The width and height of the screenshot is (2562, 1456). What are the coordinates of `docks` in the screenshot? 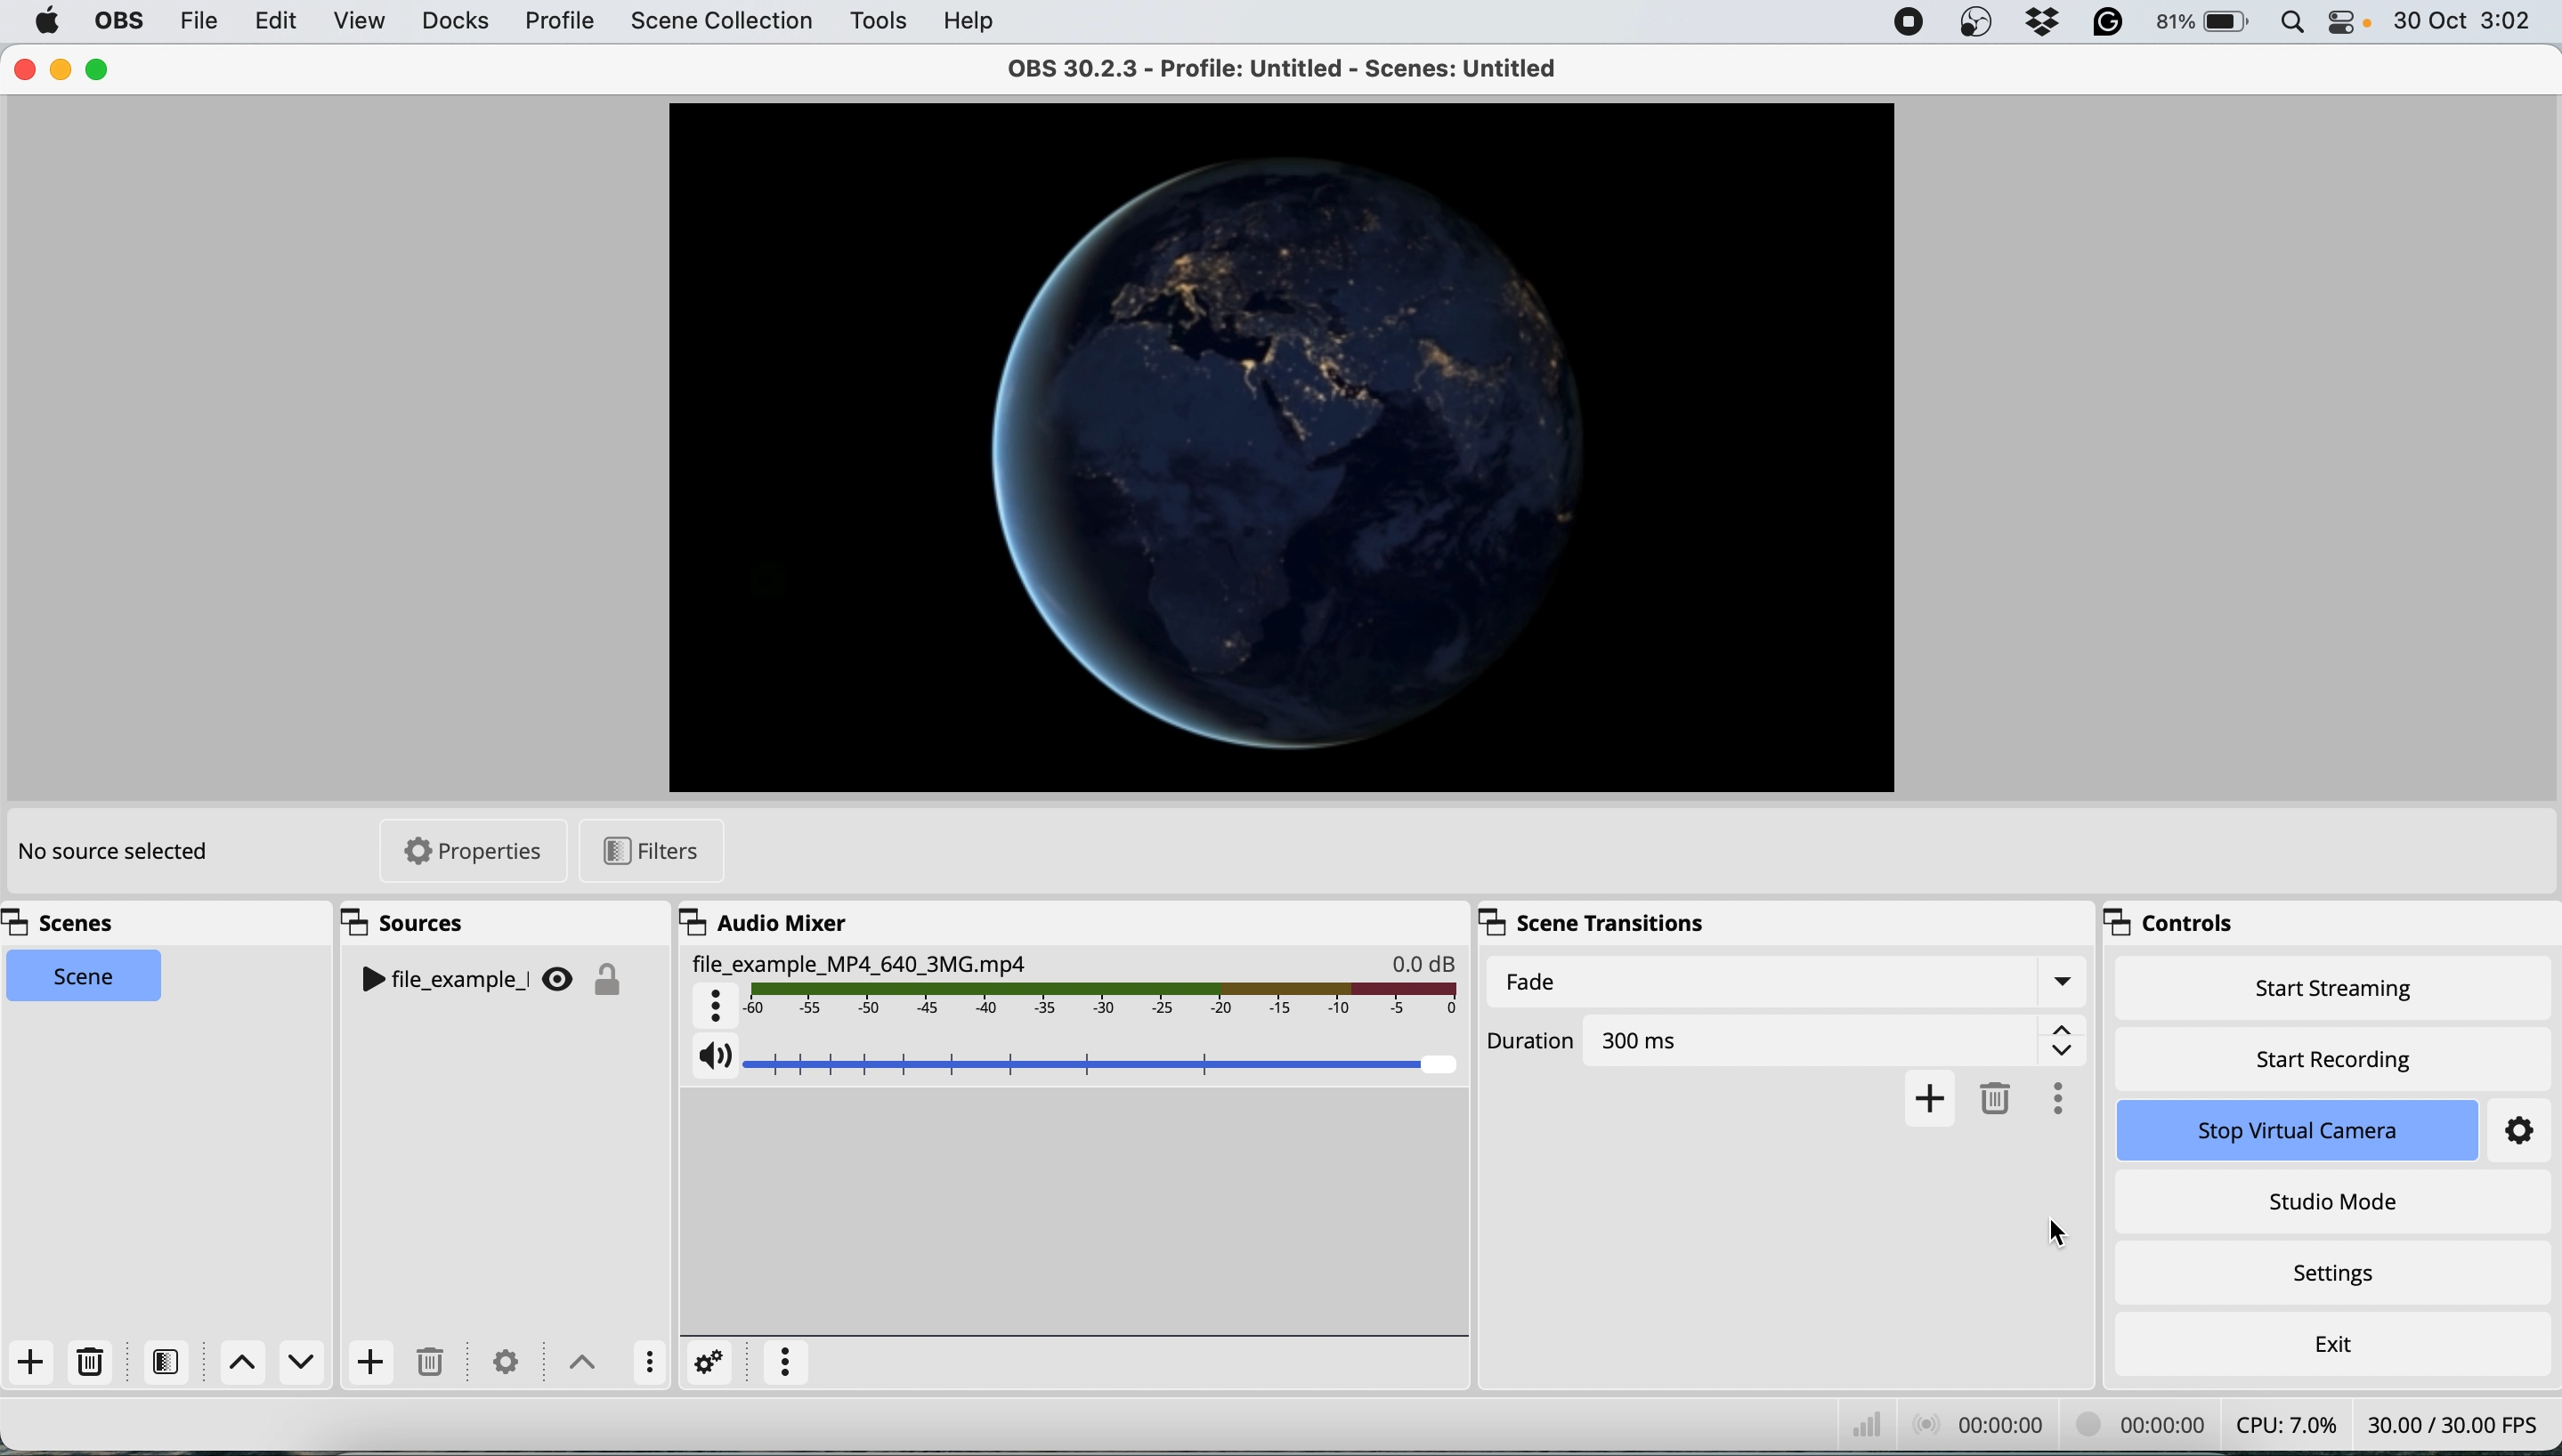 It's located at (452, 25).